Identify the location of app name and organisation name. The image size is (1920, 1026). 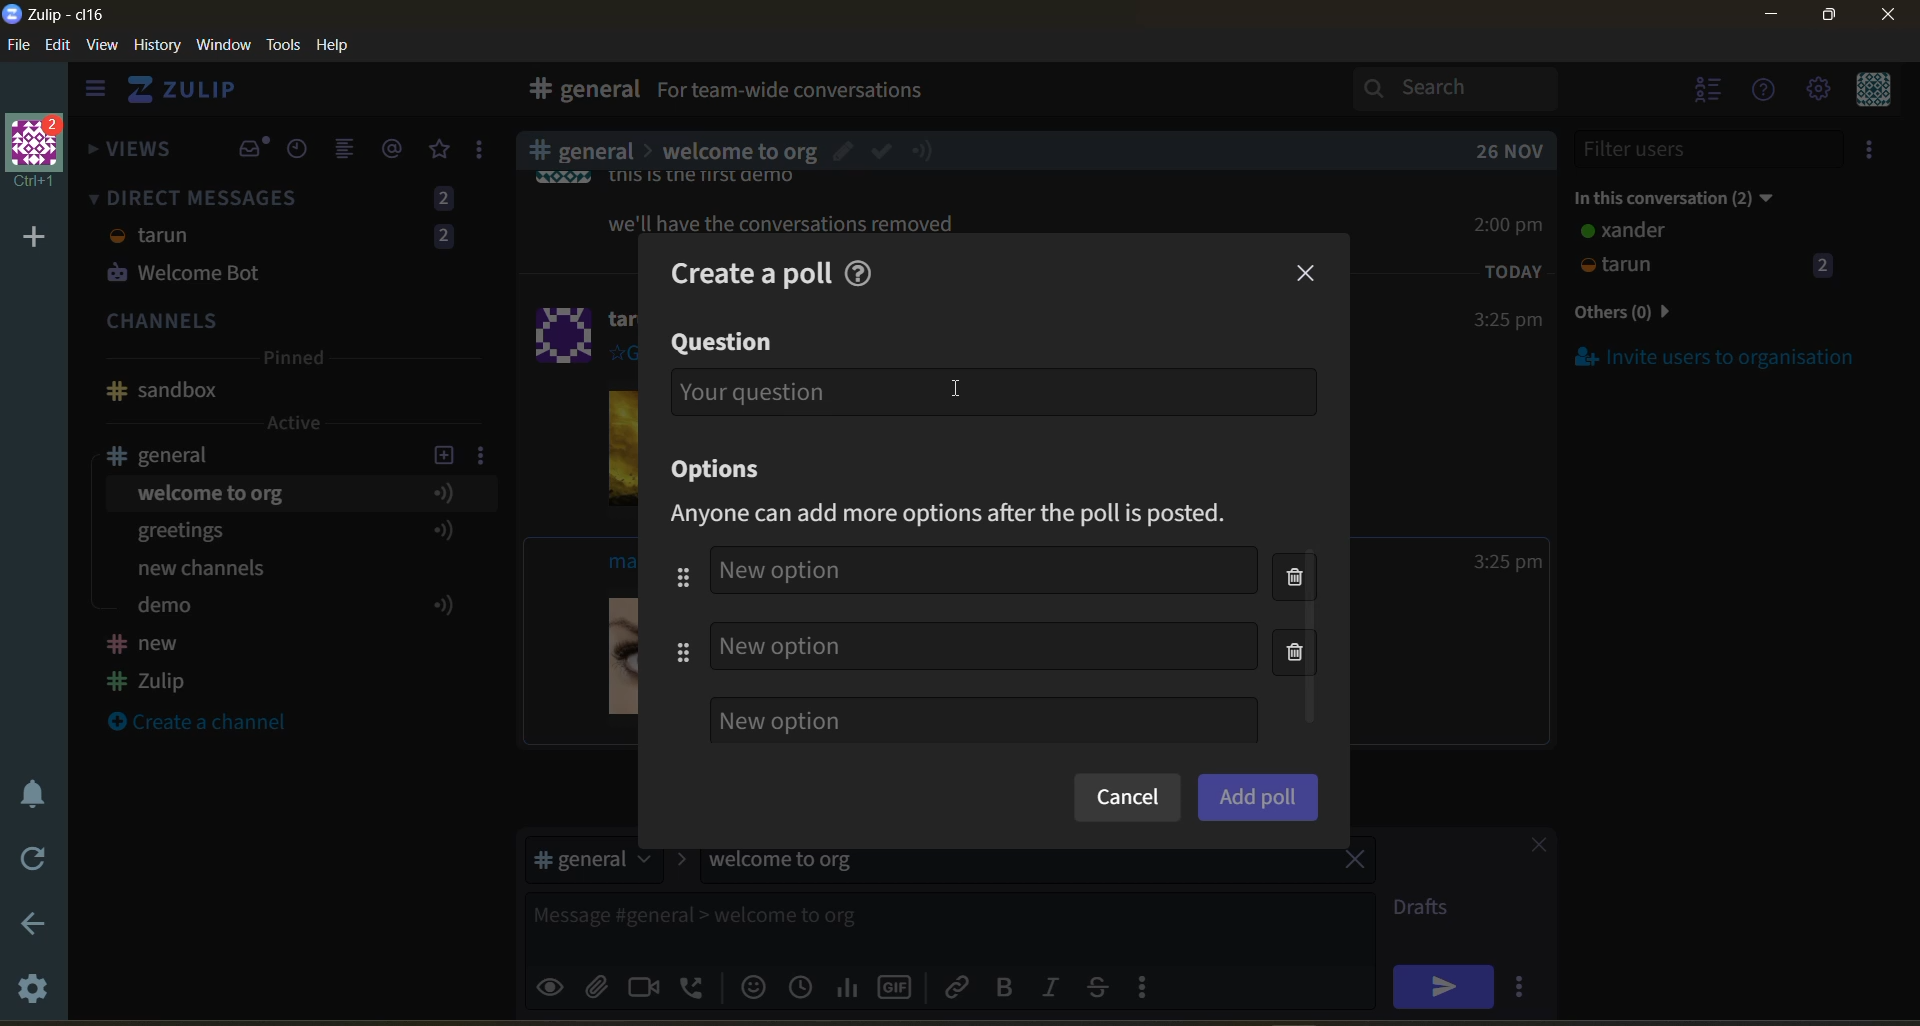
(54, 15).